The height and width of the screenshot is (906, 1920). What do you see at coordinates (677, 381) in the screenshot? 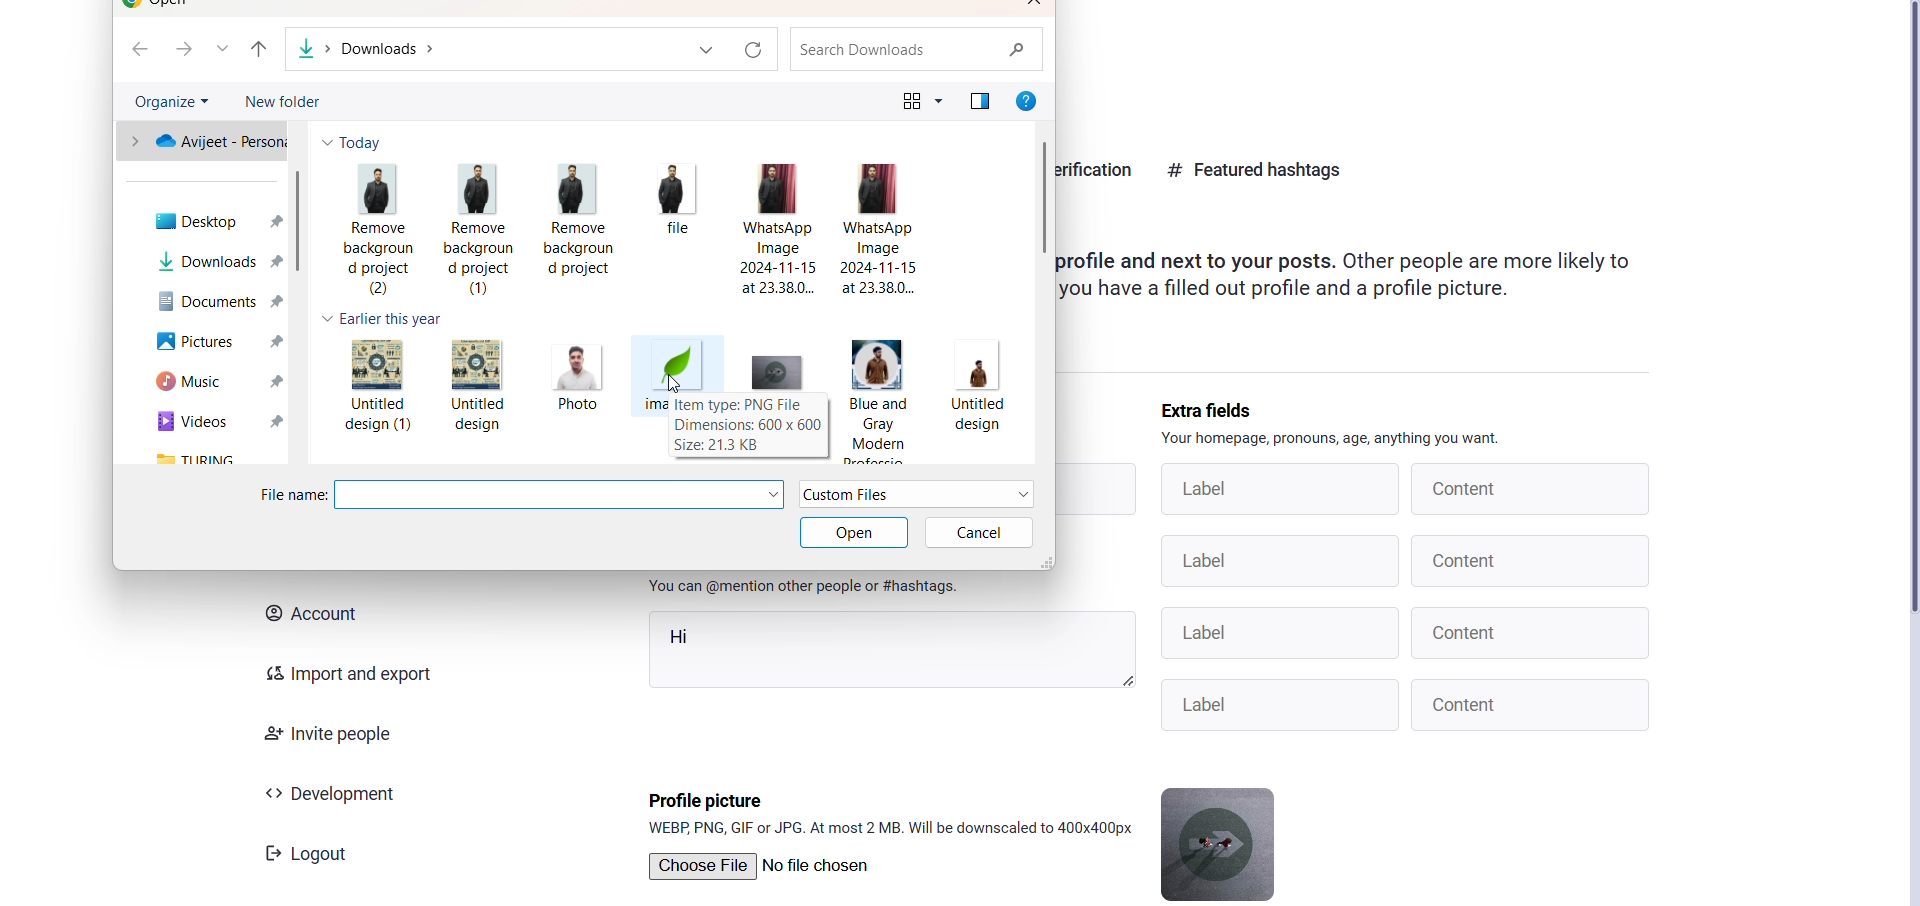
I see `cursor` at bounding box center [677, 381].